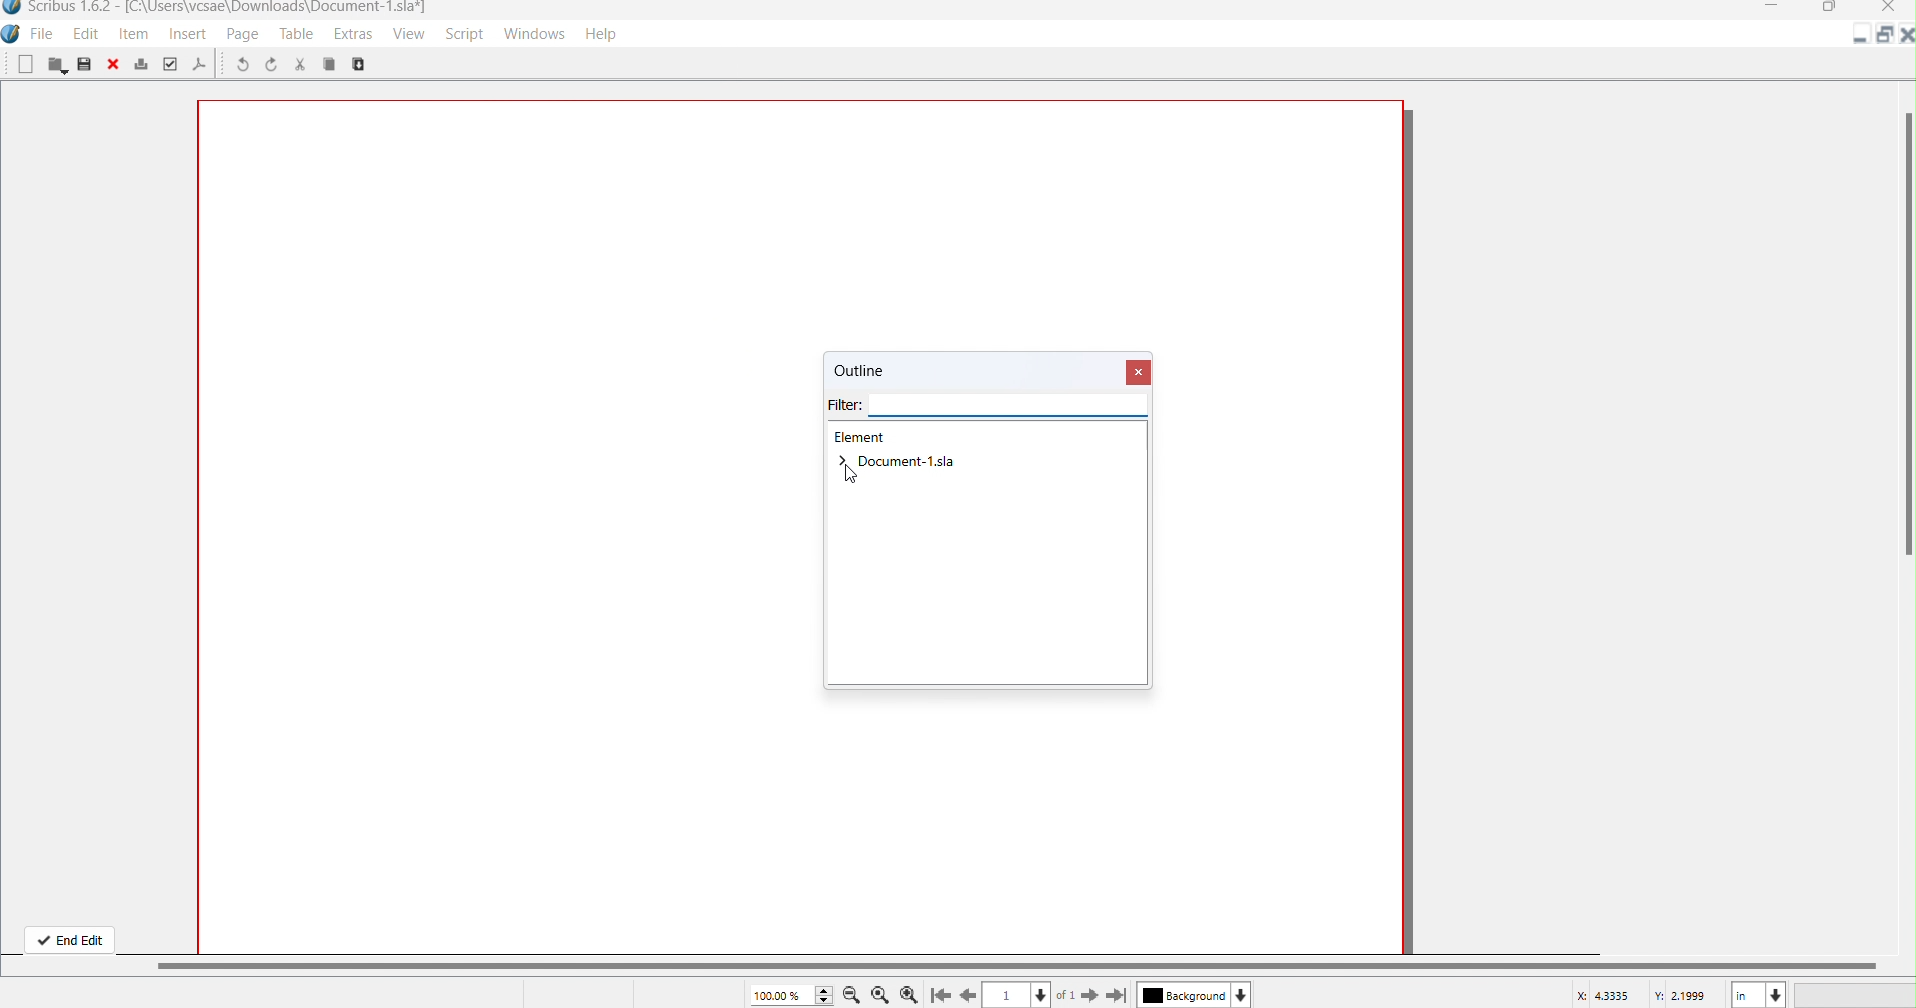  Describe the element at coordinates (1904, 36) in the screenshot. I see `Close` at that location.